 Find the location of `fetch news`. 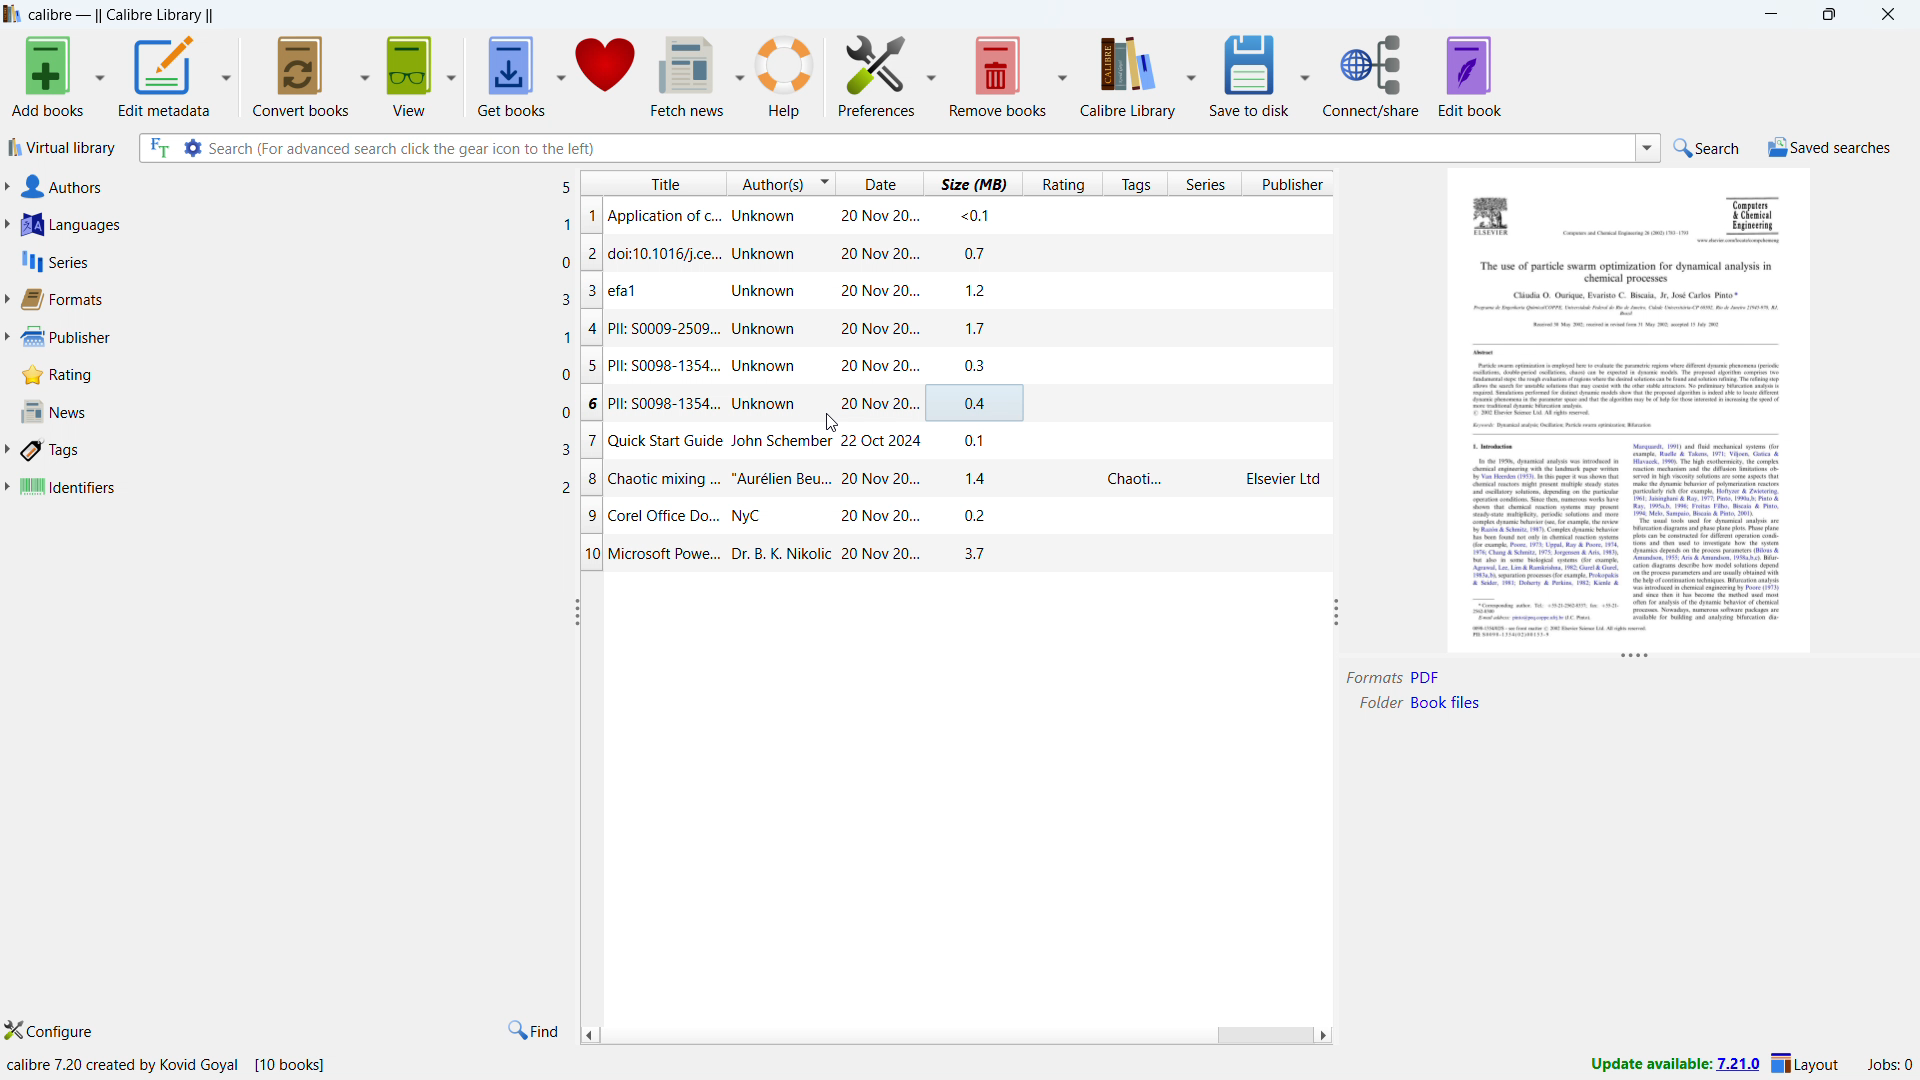

fetch news is located at coordinates (688, 75).